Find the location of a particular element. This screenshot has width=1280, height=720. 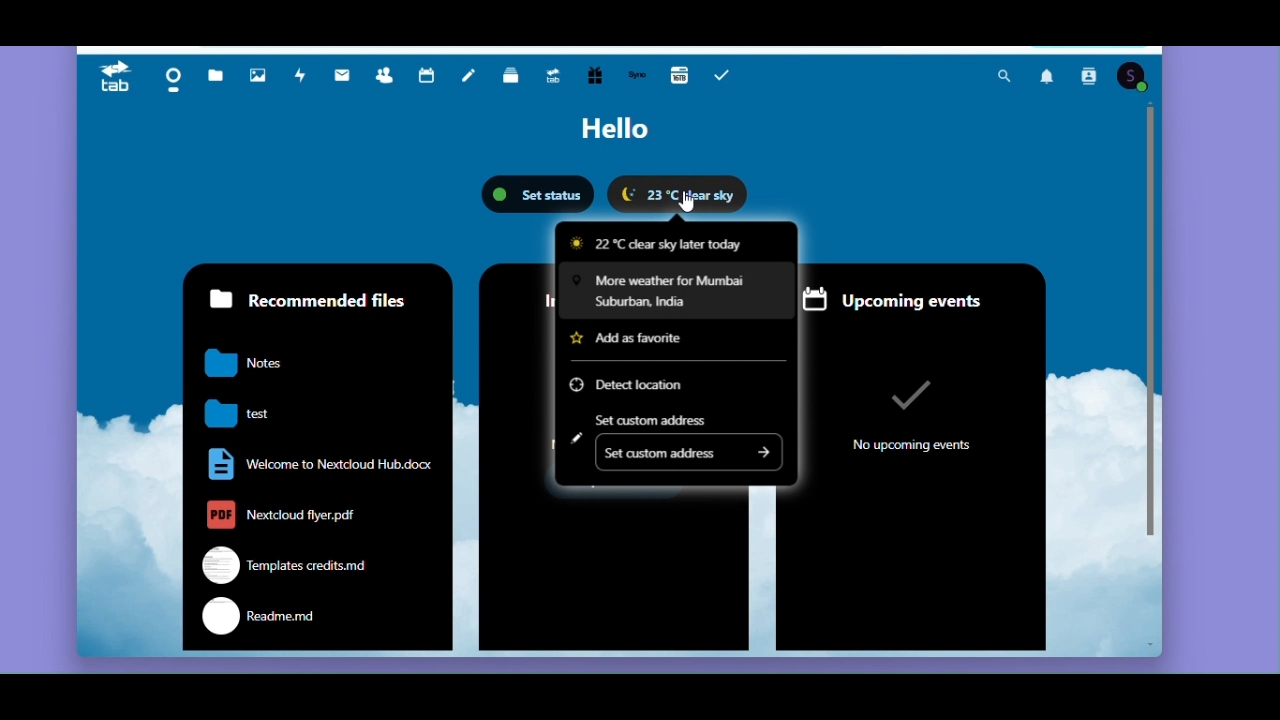

Set custom address is located at coordinates (686, 421).